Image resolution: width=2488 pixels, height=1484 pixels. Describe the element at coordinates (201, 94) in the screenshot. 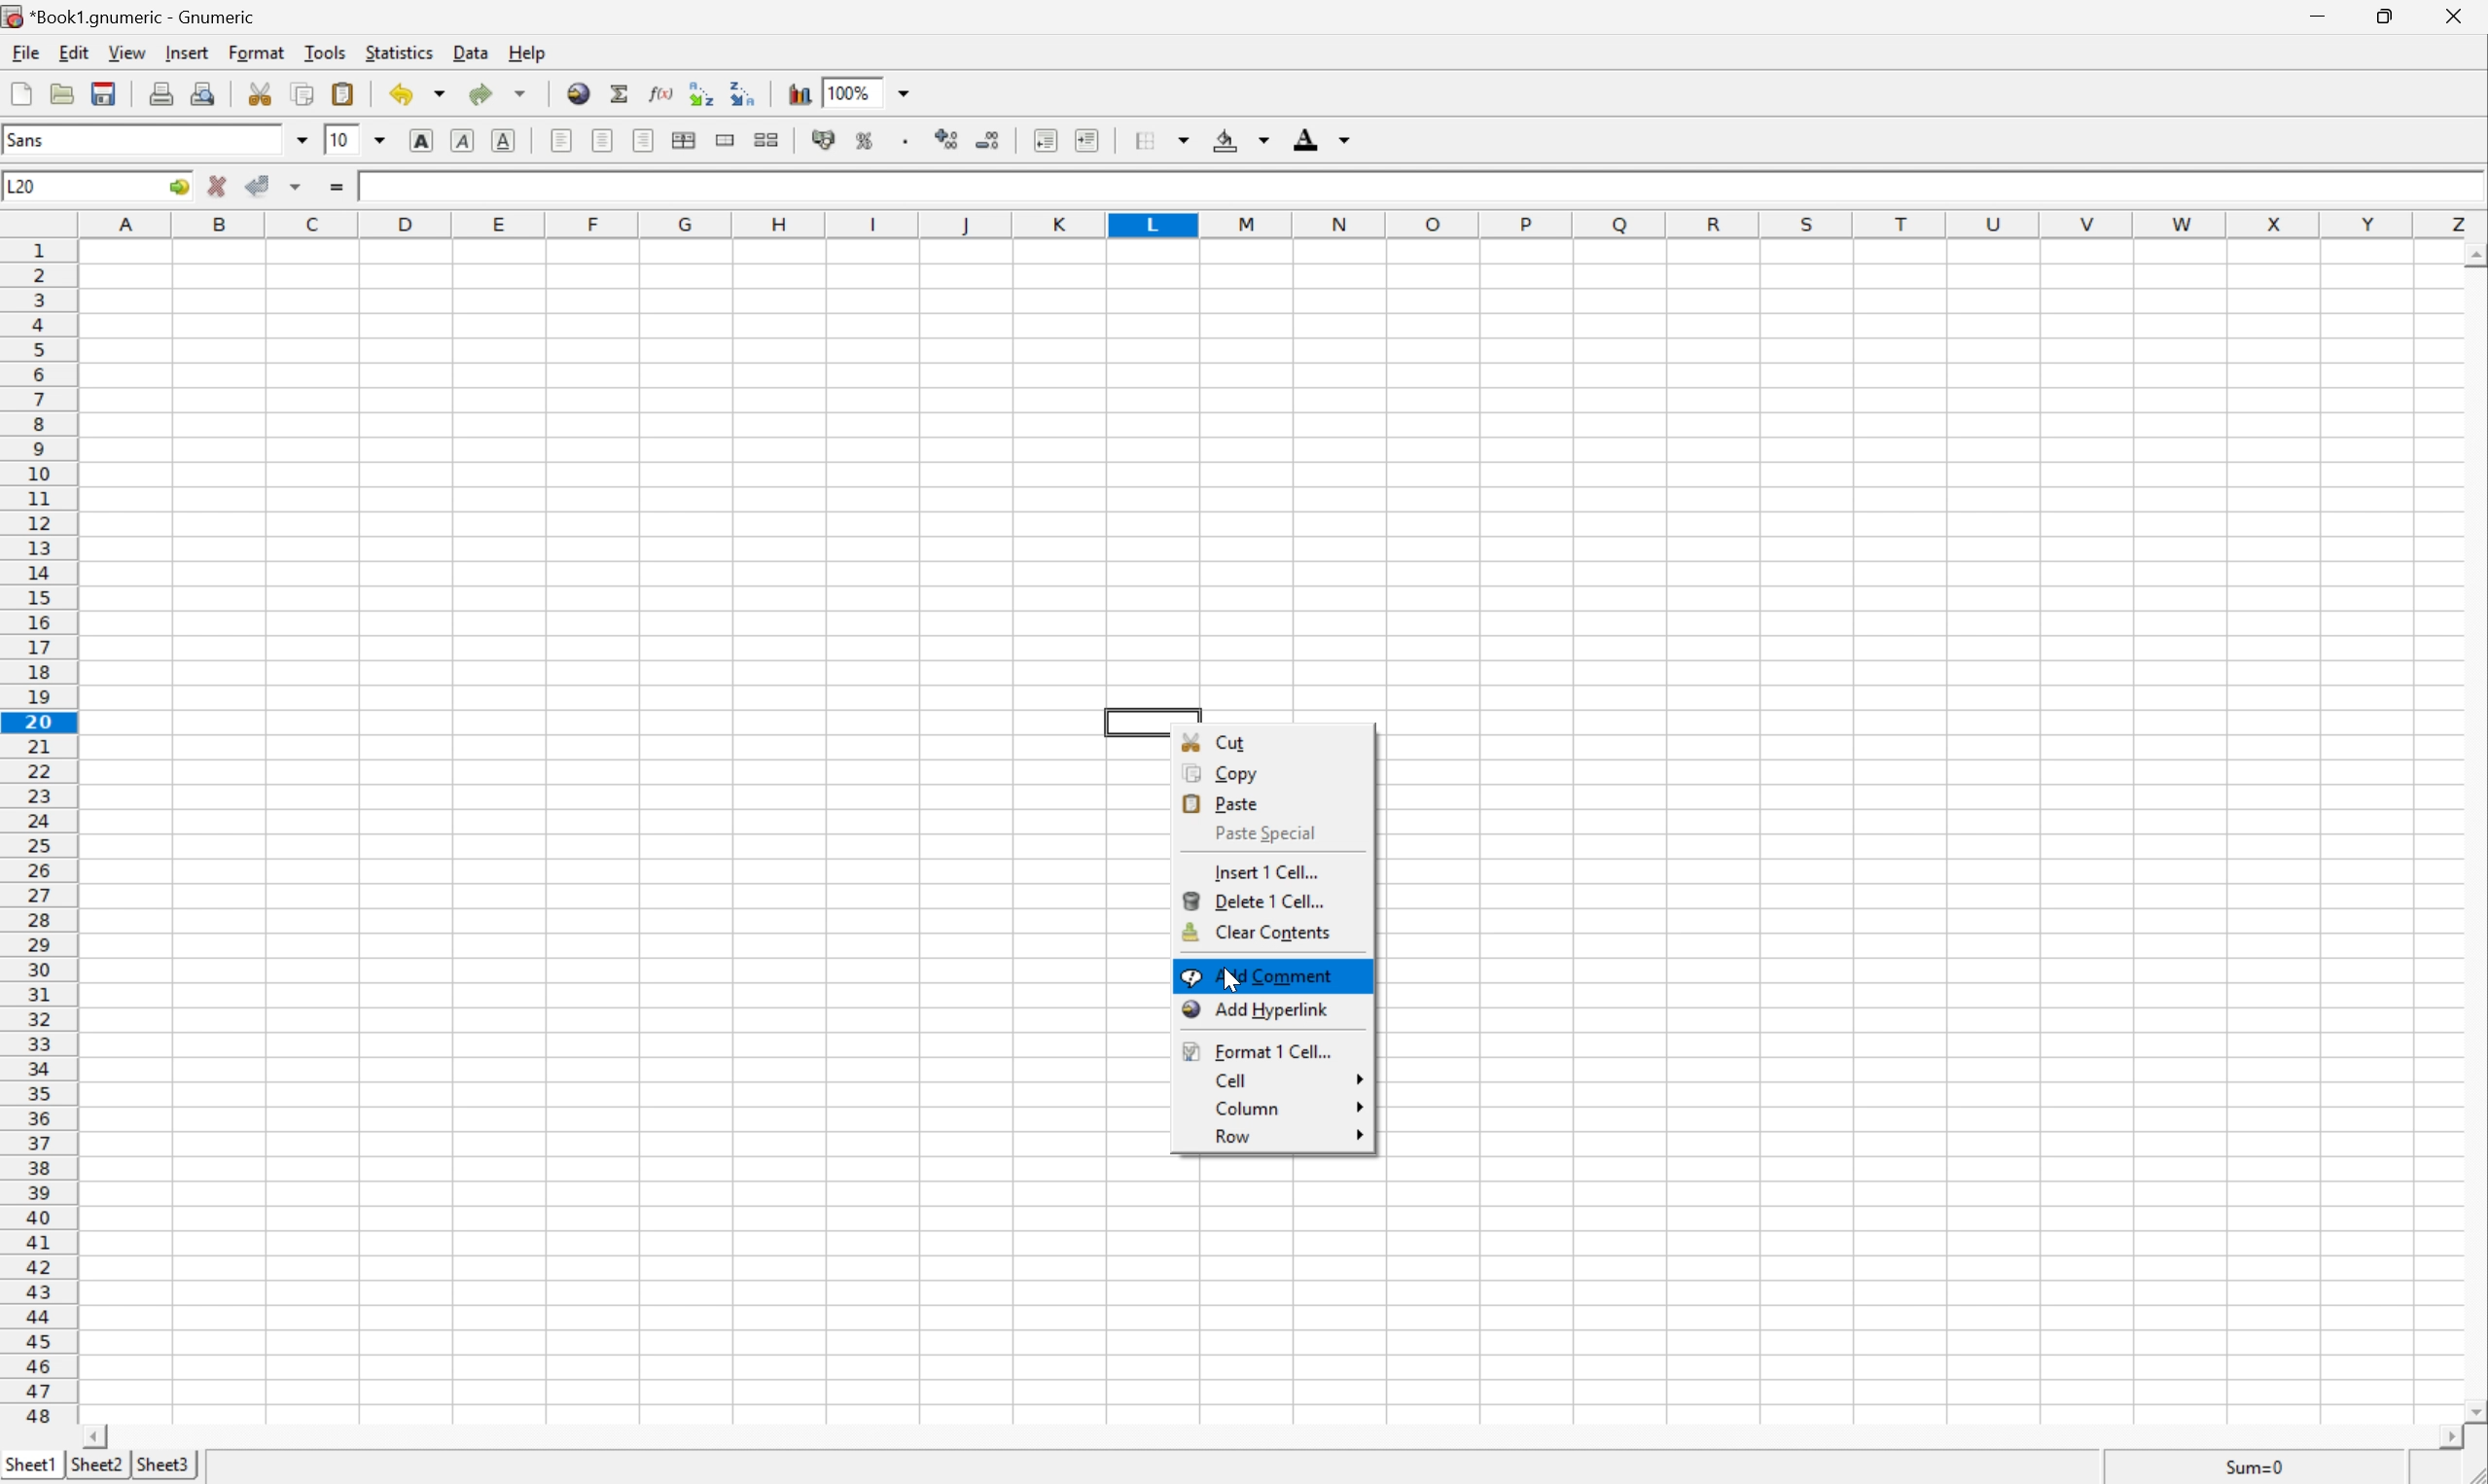

I see `Print preview` at that location.